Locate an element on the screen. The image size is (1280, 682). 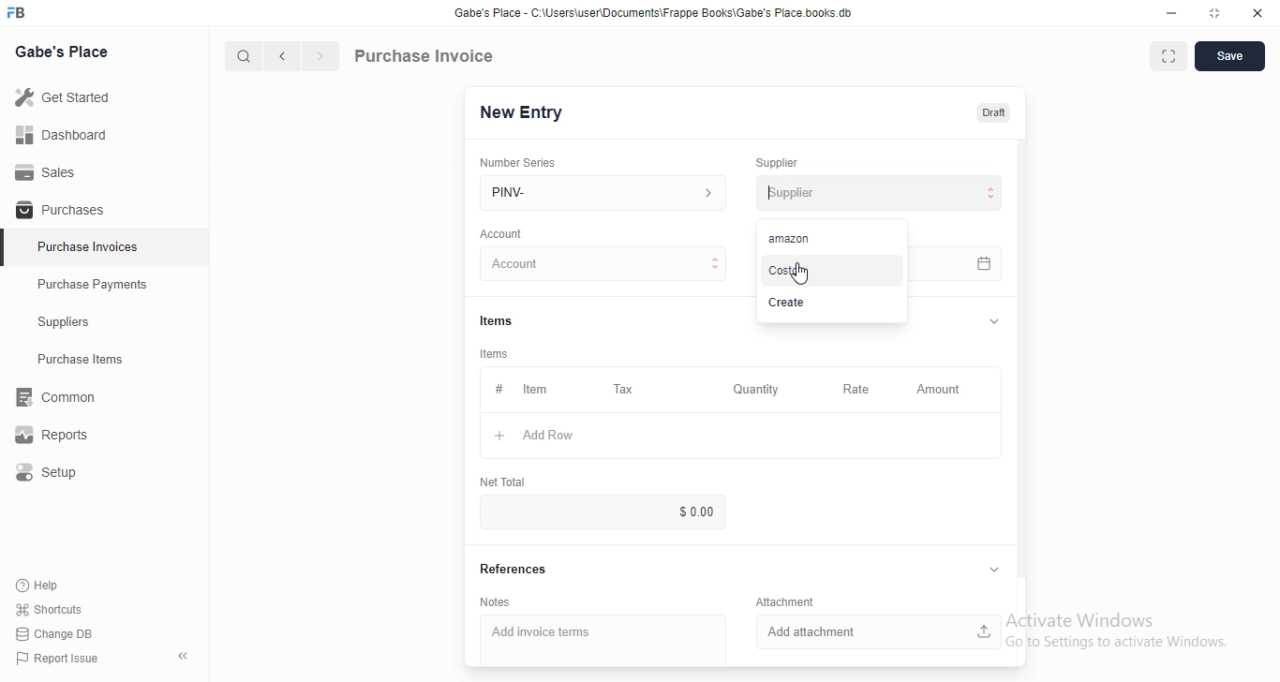
Collapse is located at coordinates (994, 321).